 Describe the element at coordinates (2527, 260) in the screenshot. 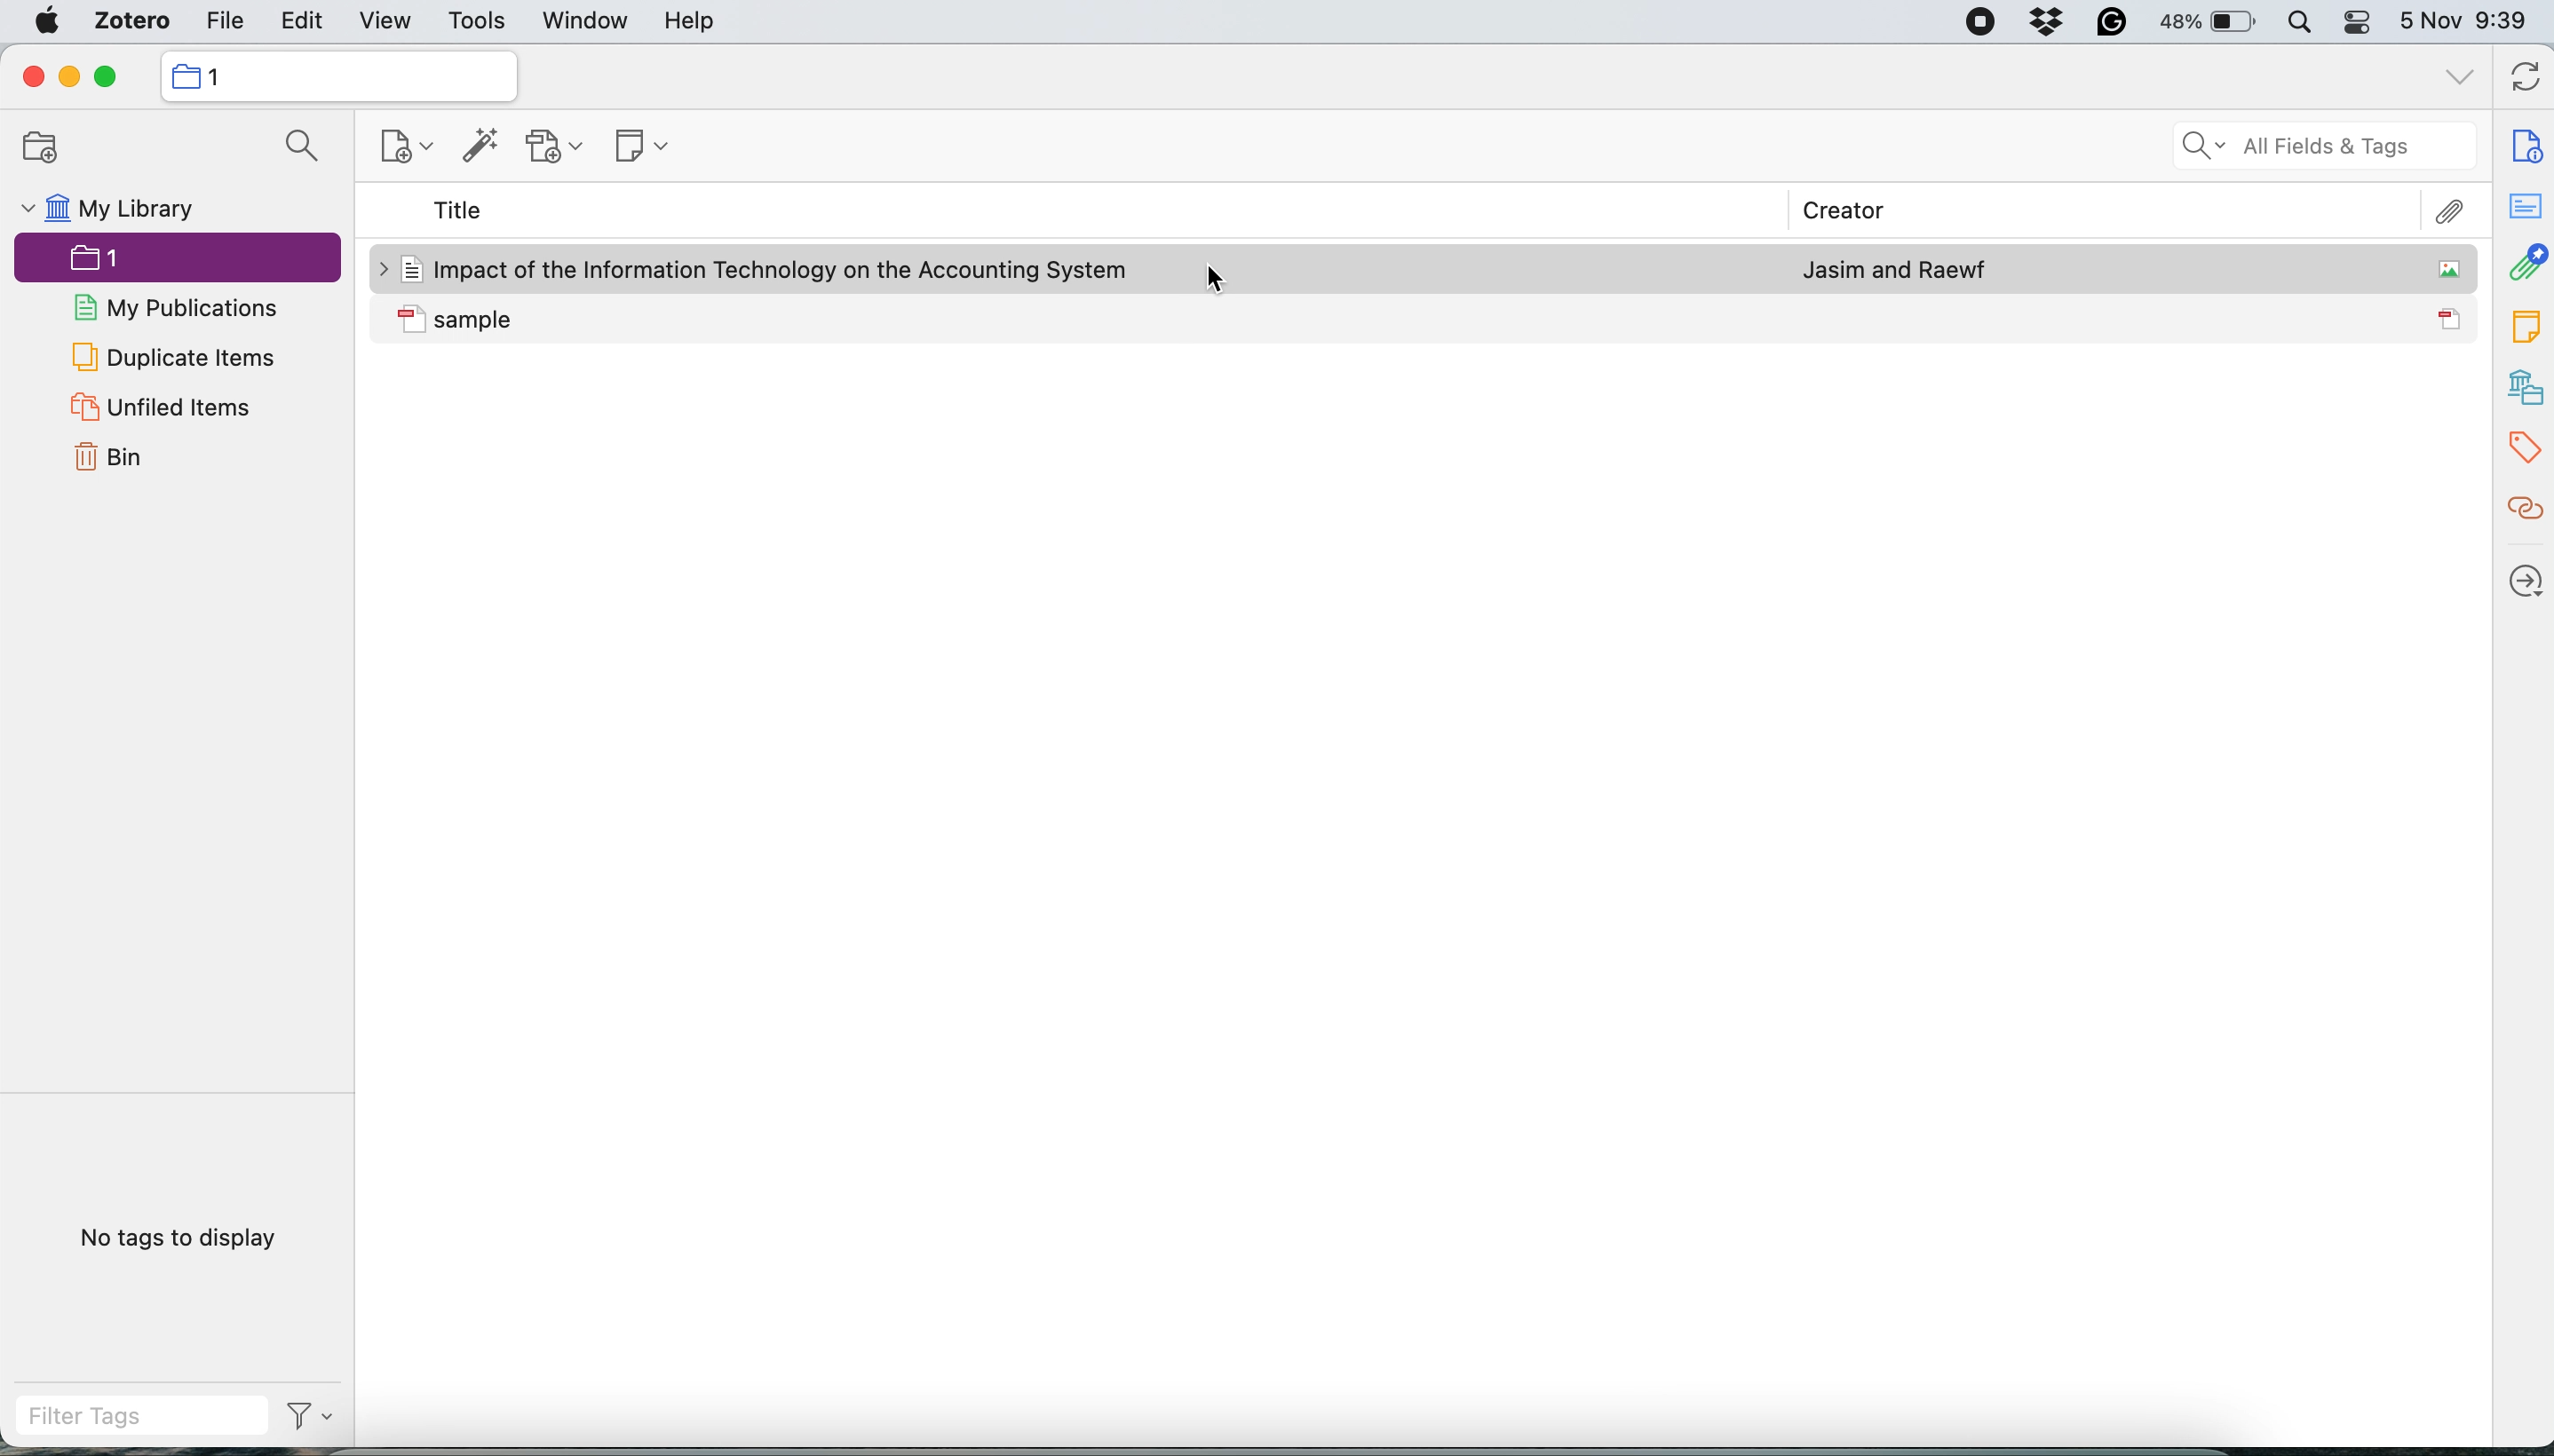

I see `attachment` at that location.